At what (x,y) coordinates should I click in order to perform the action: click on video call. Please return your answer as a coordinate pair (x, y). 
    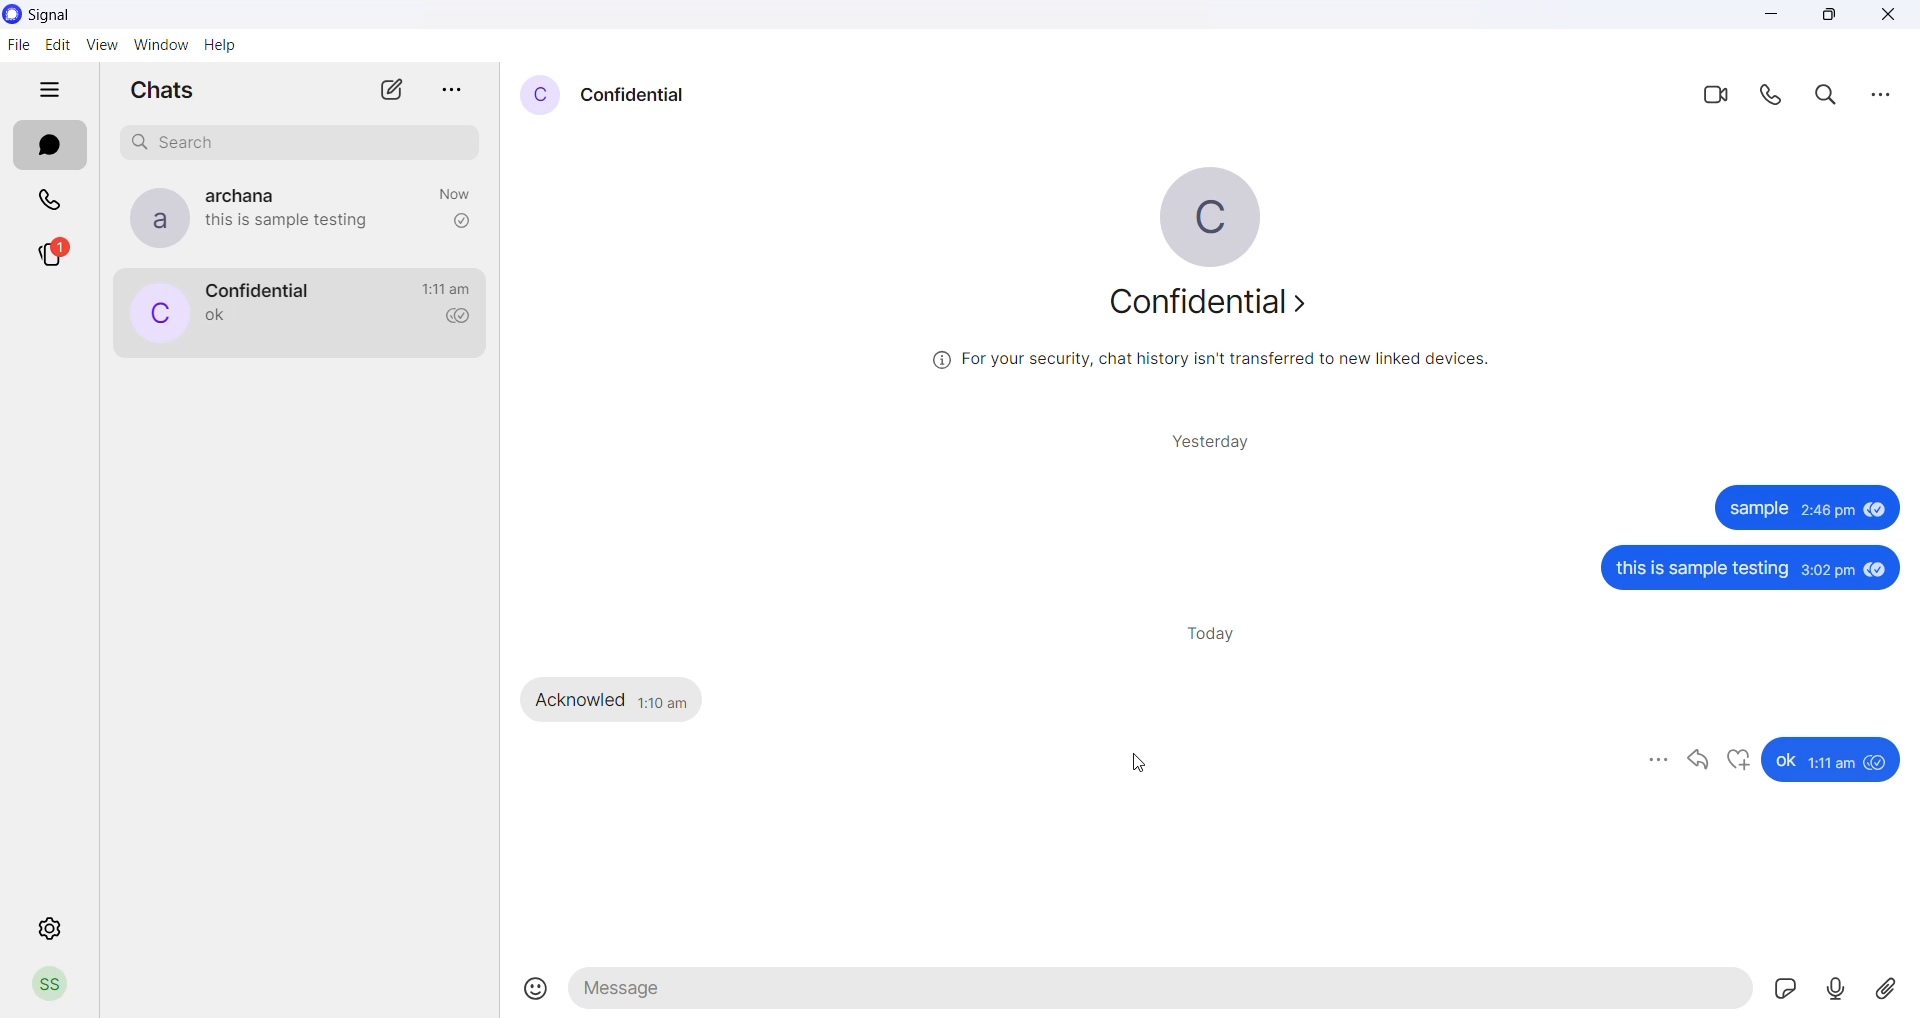
    Looking at the image, I should click on (1713, 93).